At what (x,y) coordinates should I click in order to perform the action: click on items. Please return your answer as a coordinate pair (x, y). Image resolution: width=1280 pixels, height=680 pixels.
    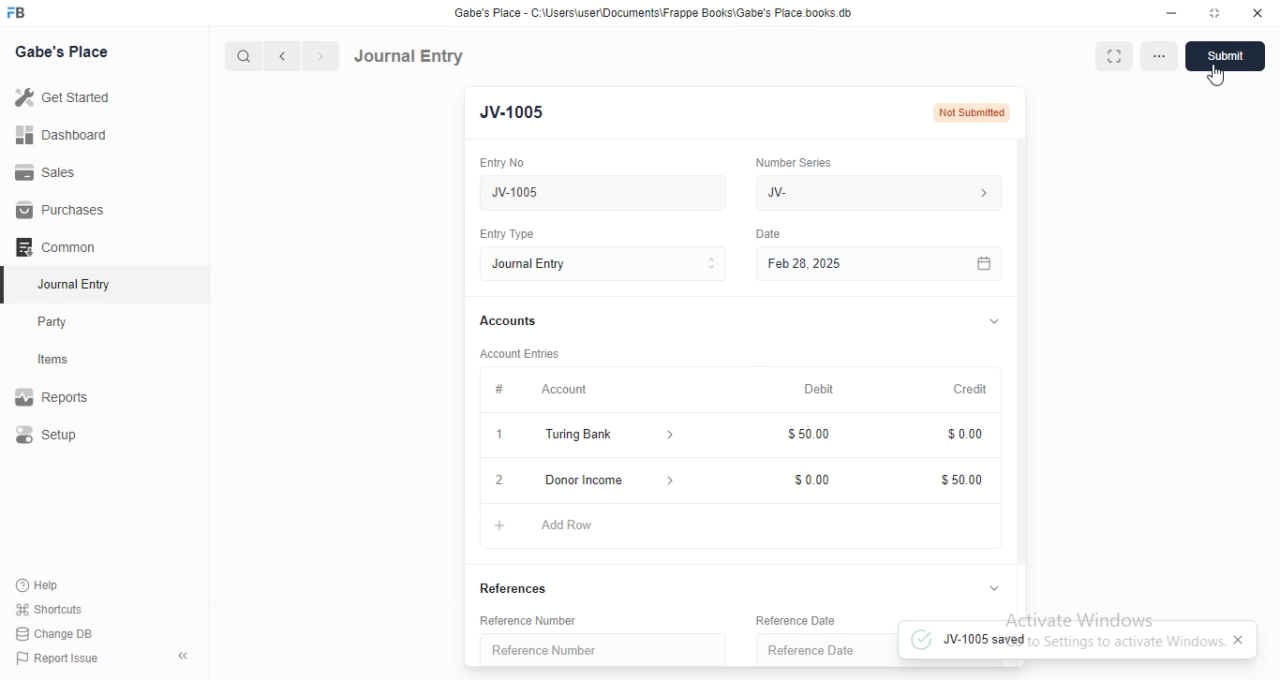
    Looking at the image, I should click on (66, 361).